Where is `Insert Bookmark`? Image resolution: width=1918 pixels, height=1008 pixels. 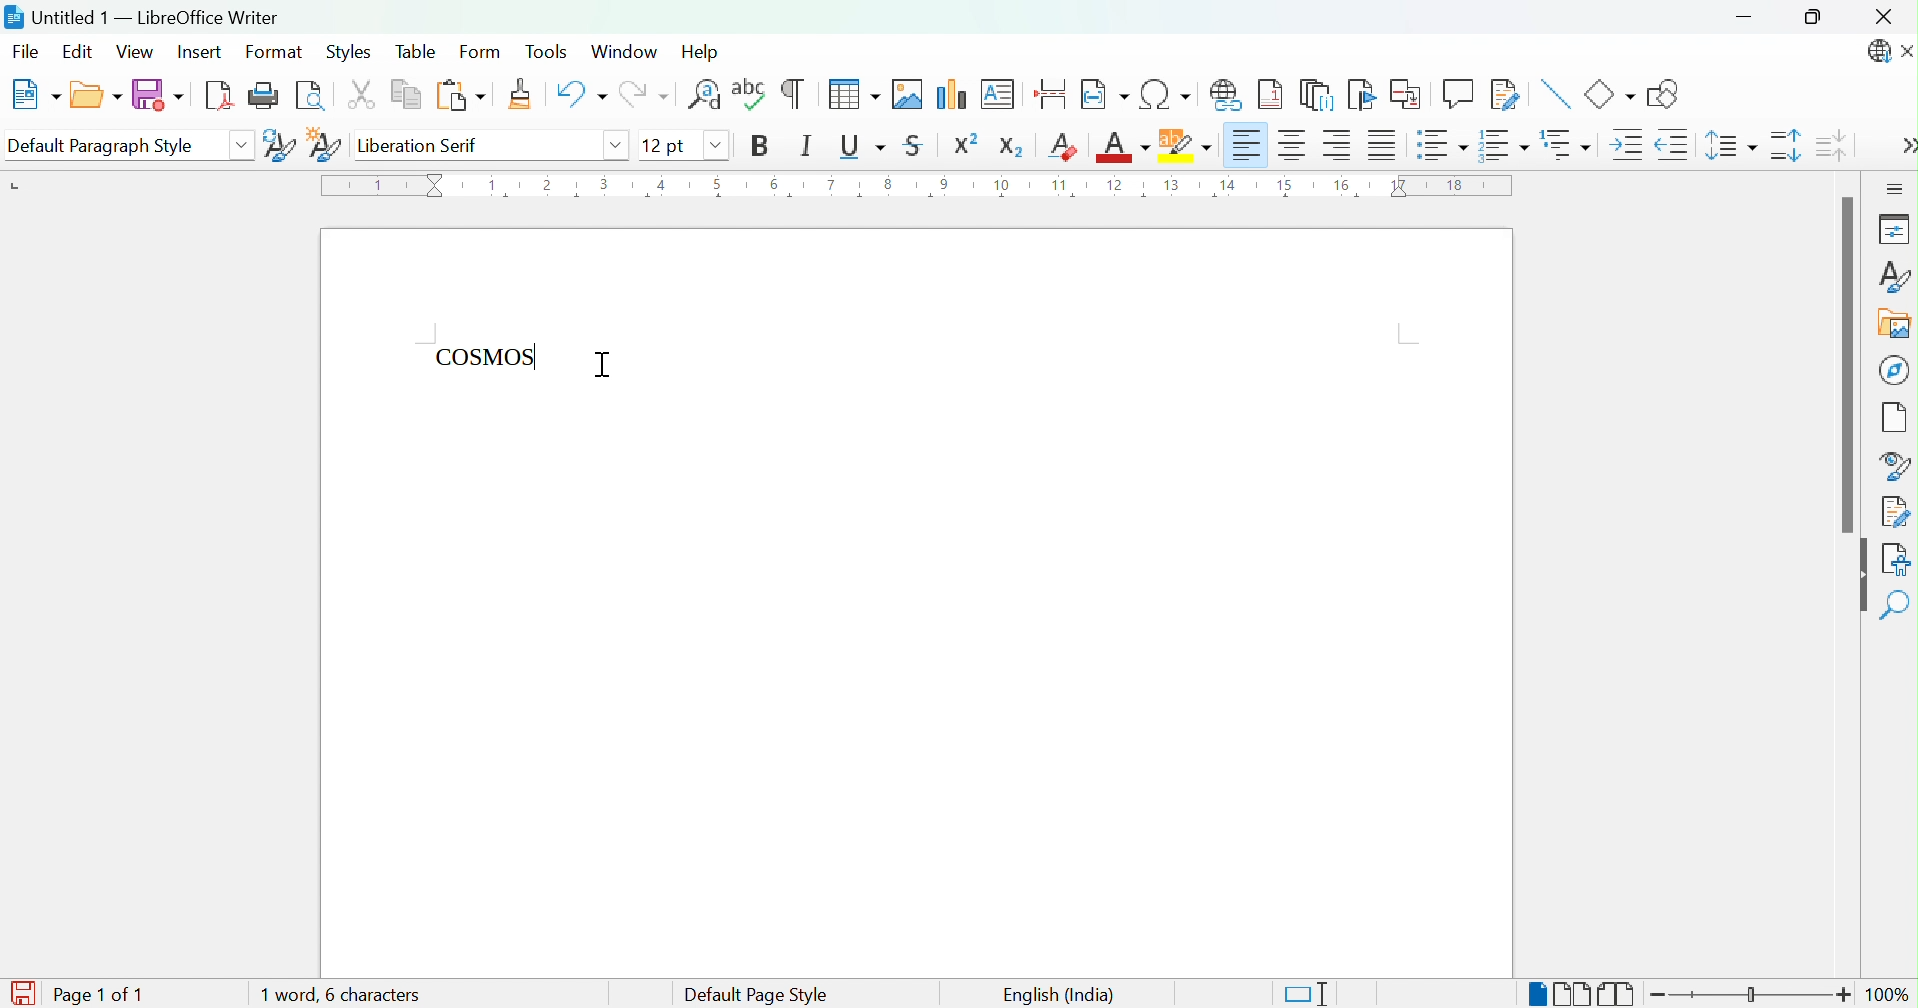 Insert Bookmark is located at coordinates (1362, 95).